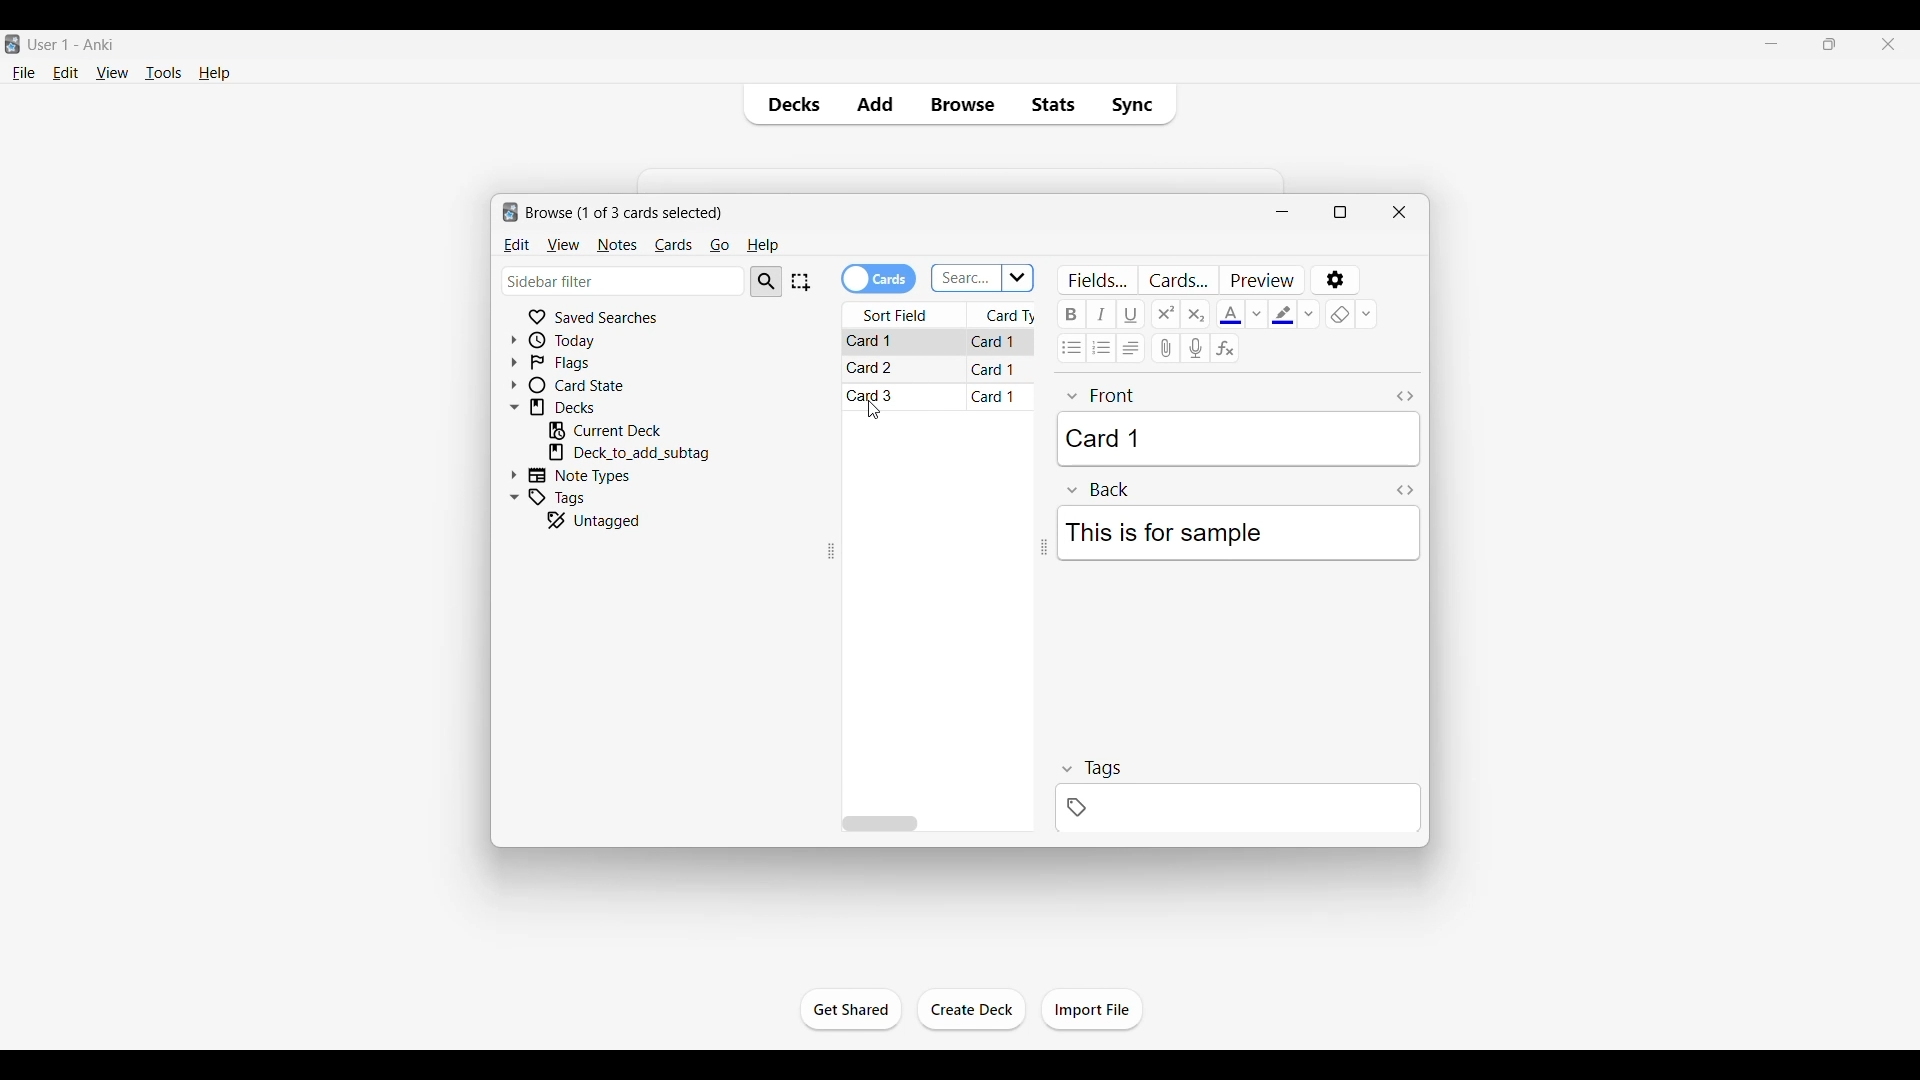  Describe the element at coordinates (214, 73) in the screenshot. I see `Help menu` at that location.